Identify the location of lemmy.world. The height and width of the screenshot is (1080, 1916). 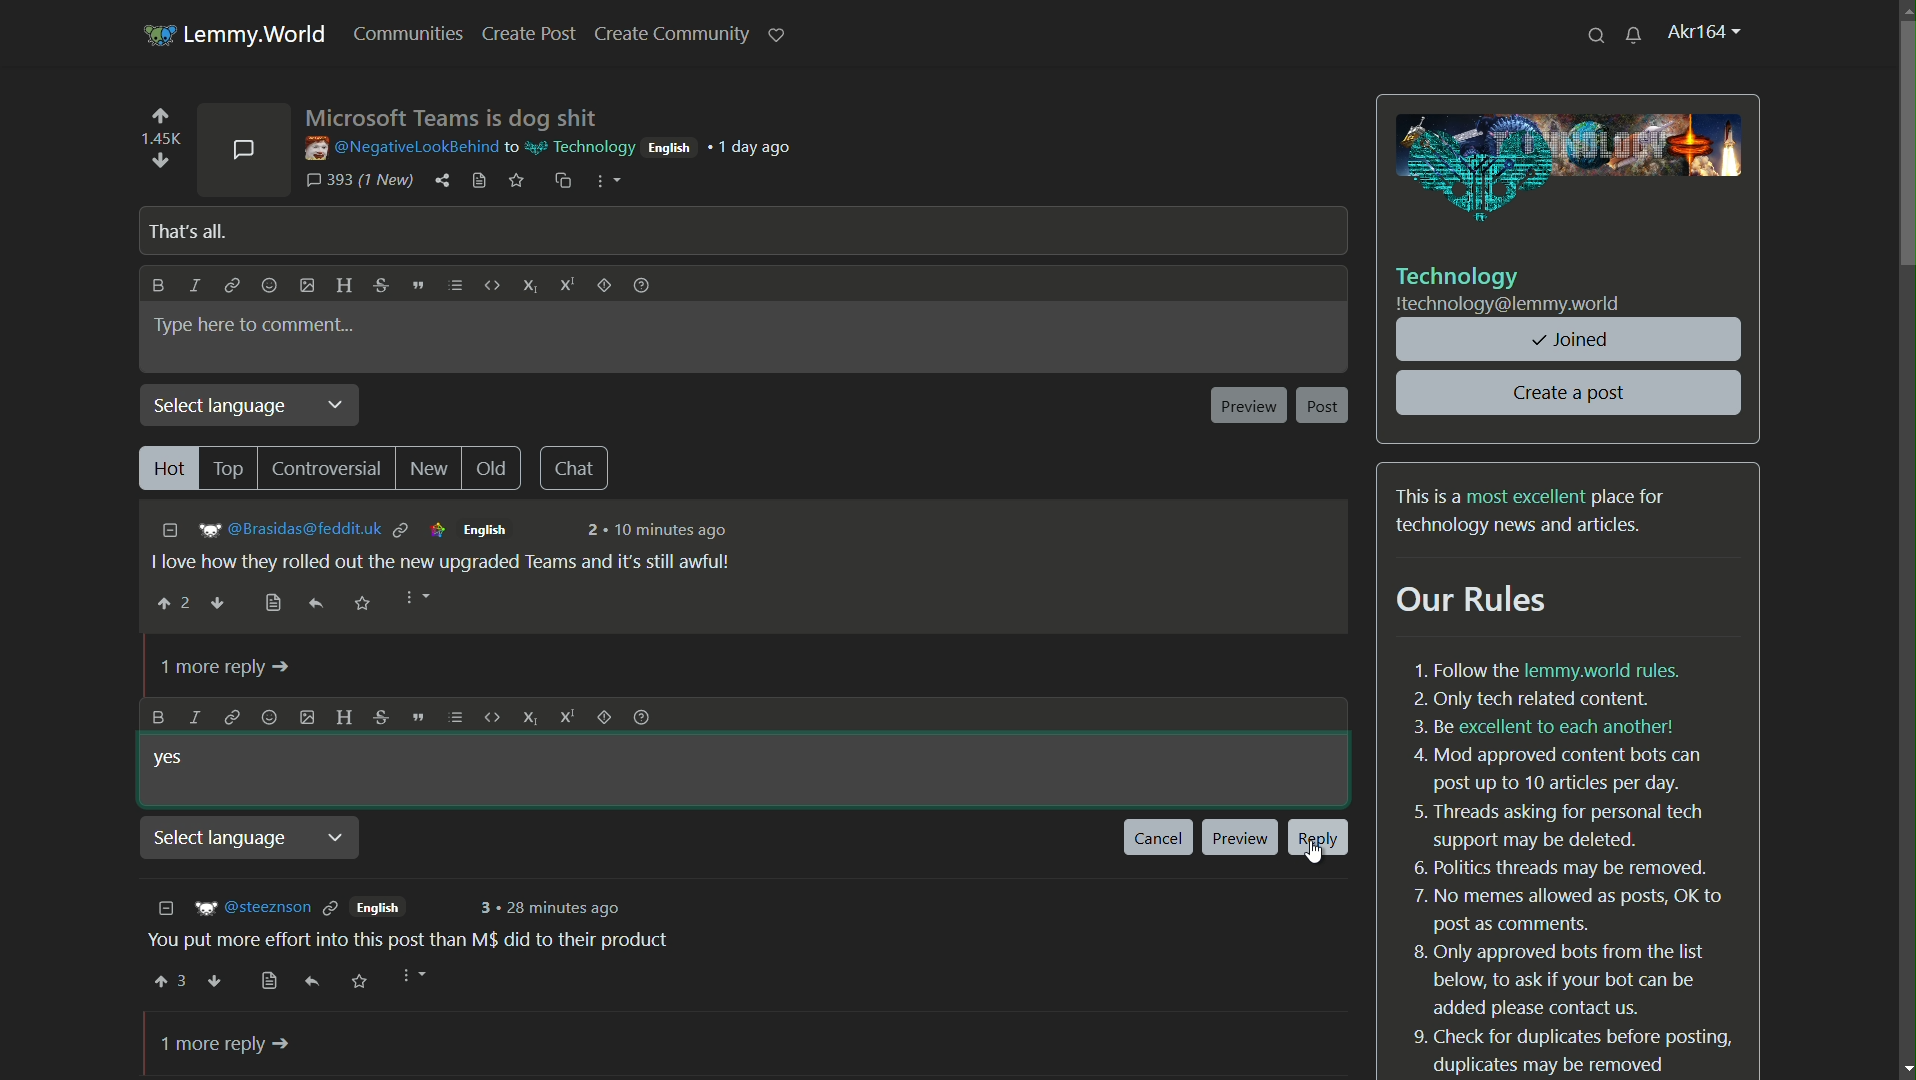
(259, 35).